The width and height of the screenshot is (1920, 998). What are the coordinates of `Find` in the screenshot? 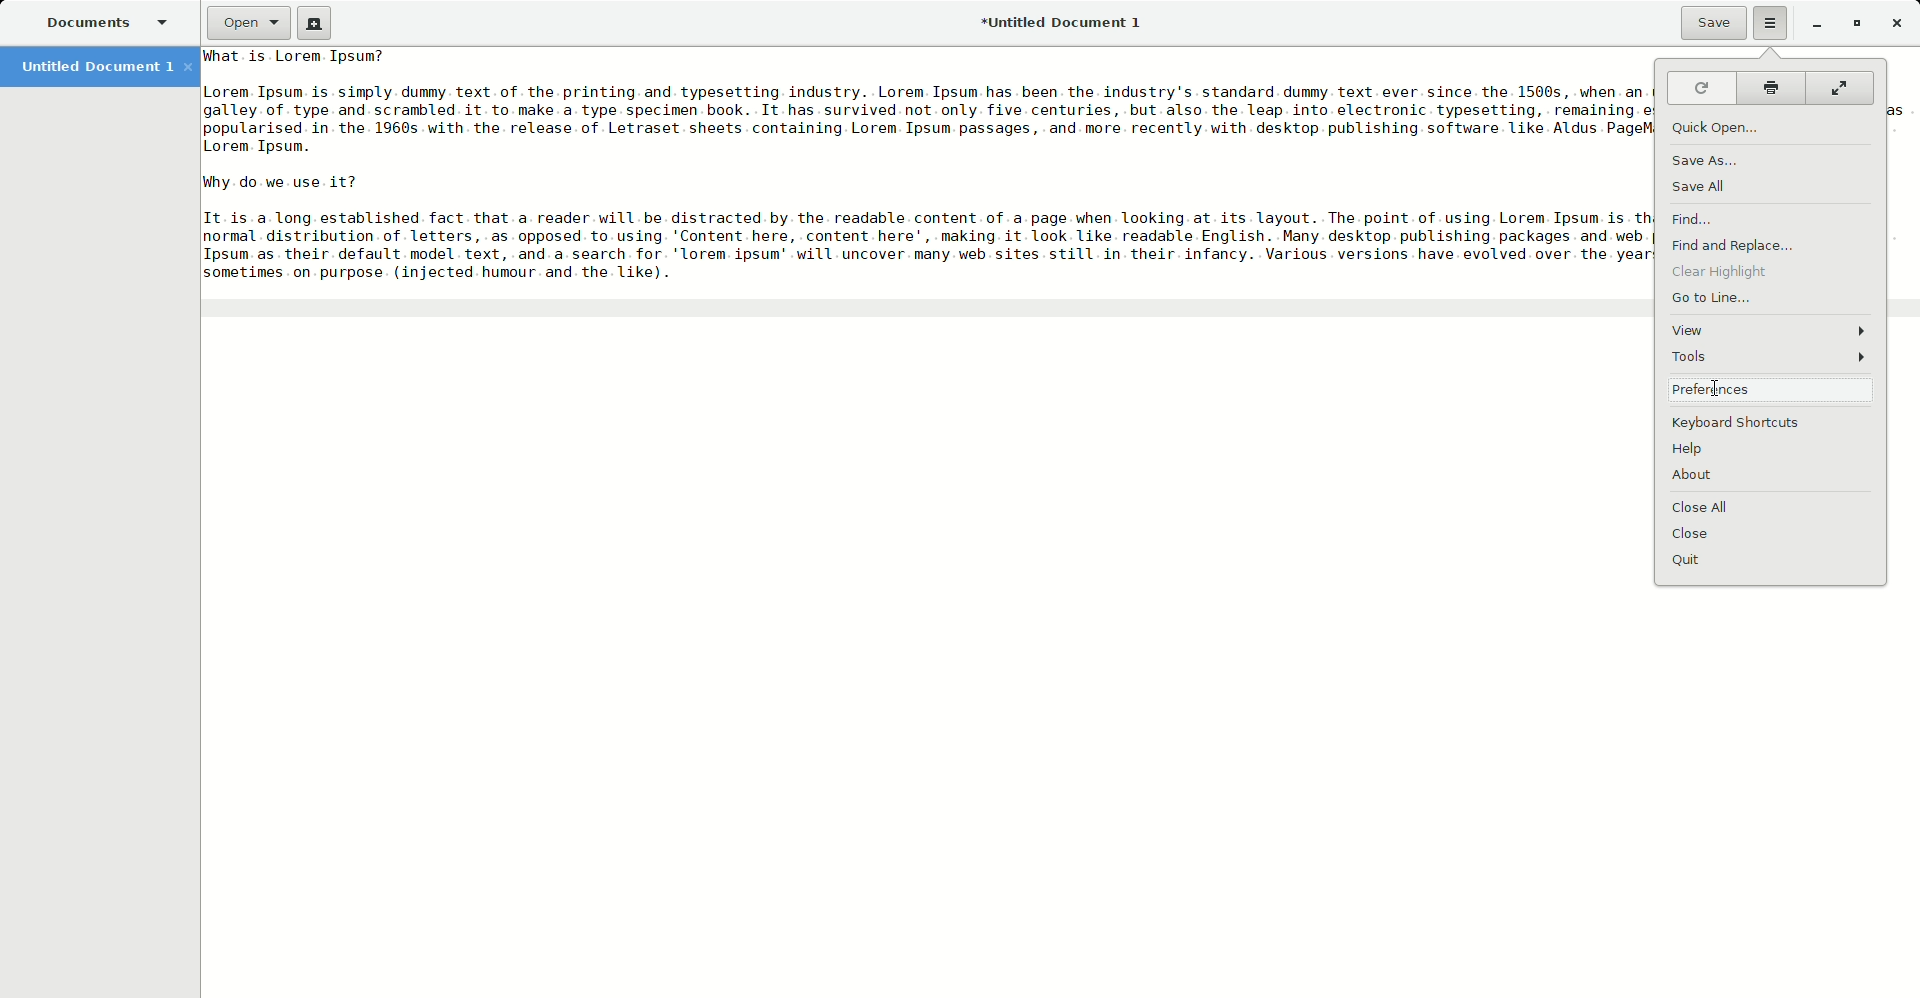 It's located at (1695, 219).